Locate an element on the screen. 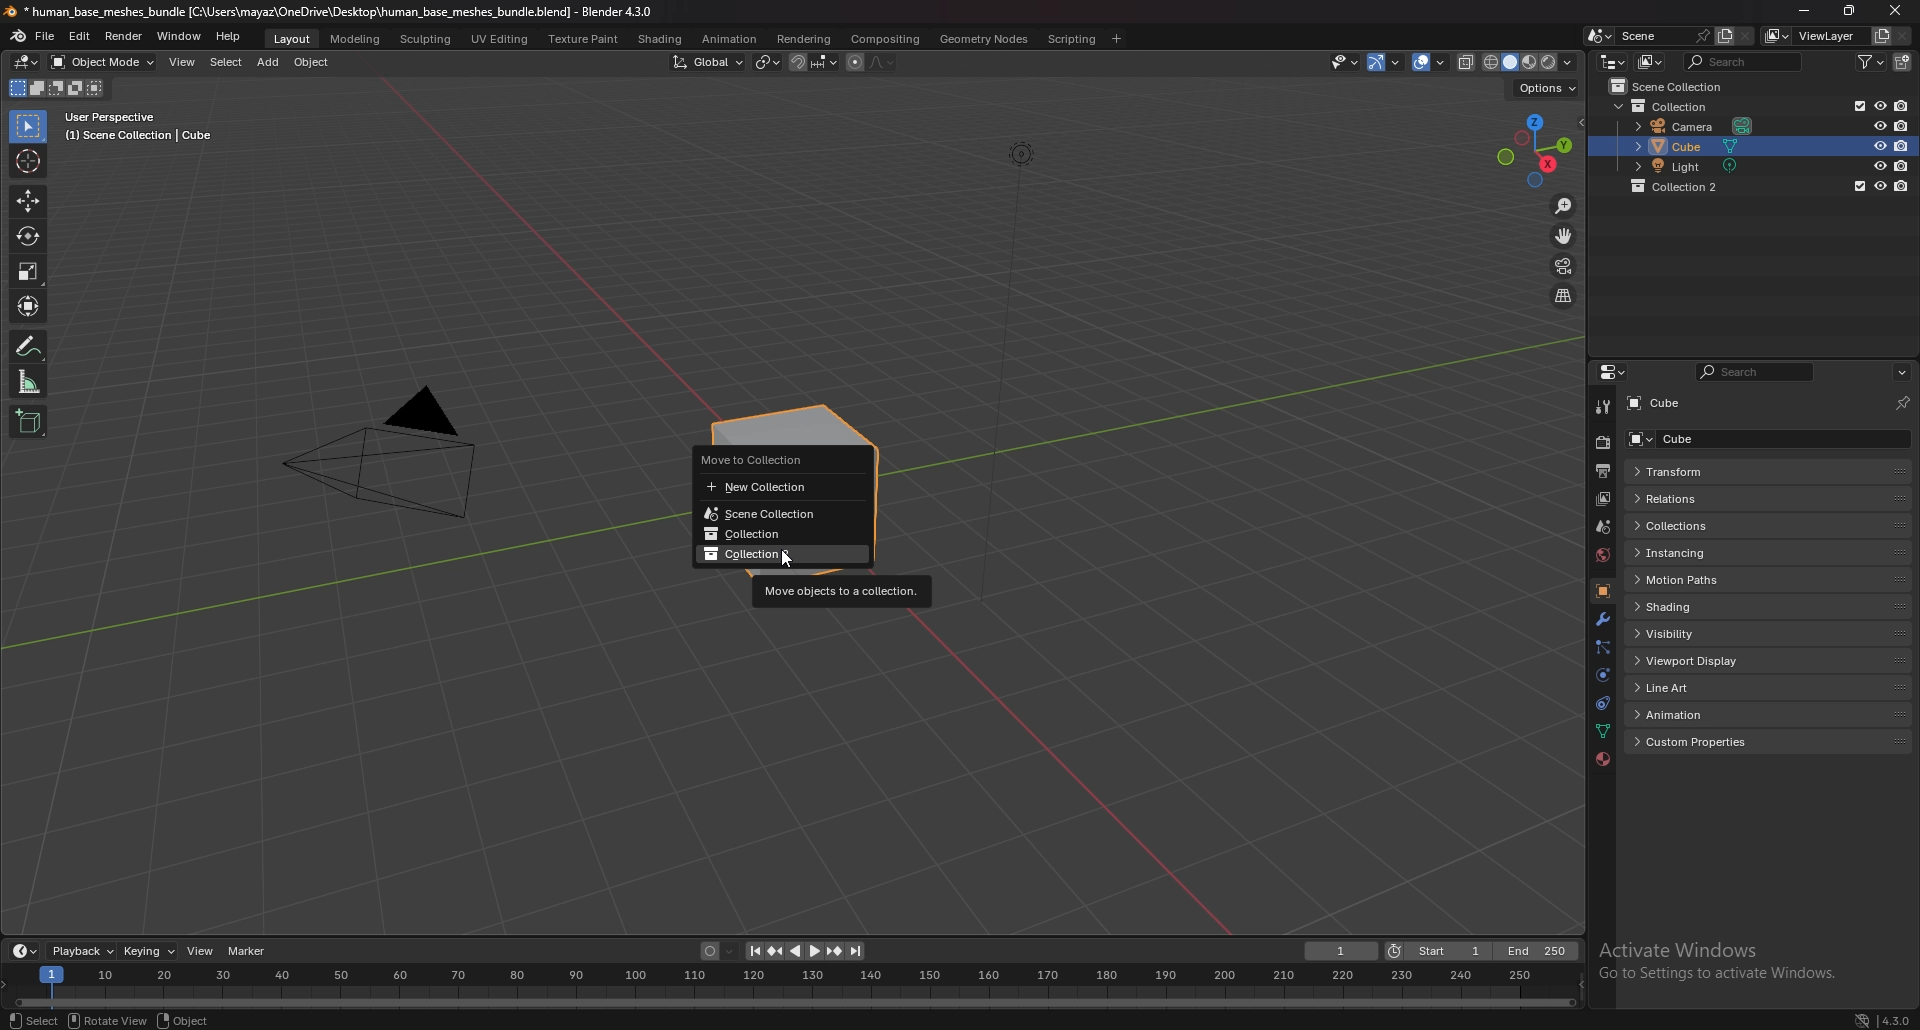 The image size is (1920, 1030). visibility is located at coordinates (1691, 634).